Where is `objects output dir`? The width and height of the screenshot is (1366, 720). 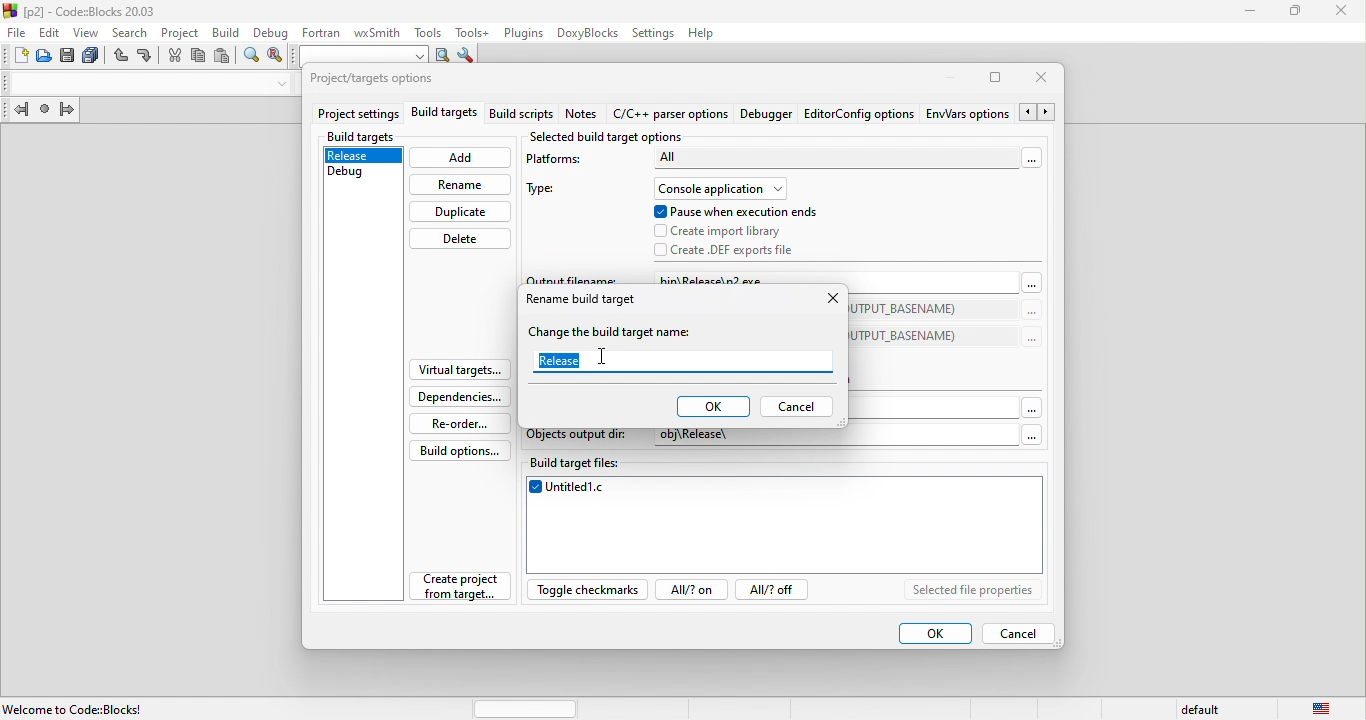
objects output dir is located at coordinates (578, 438).